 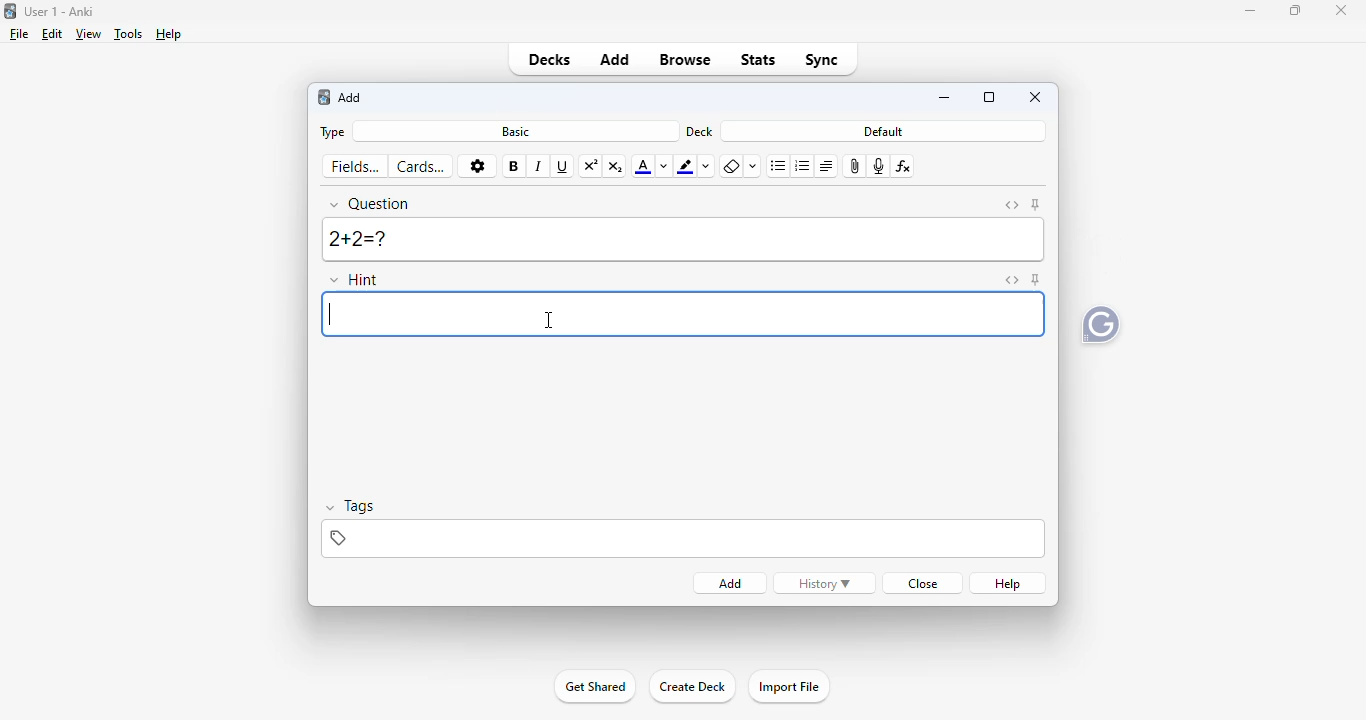 What do you see at coordinates (89, 35) in the screenshot?
I see `view` at bounding box center [89, 35].